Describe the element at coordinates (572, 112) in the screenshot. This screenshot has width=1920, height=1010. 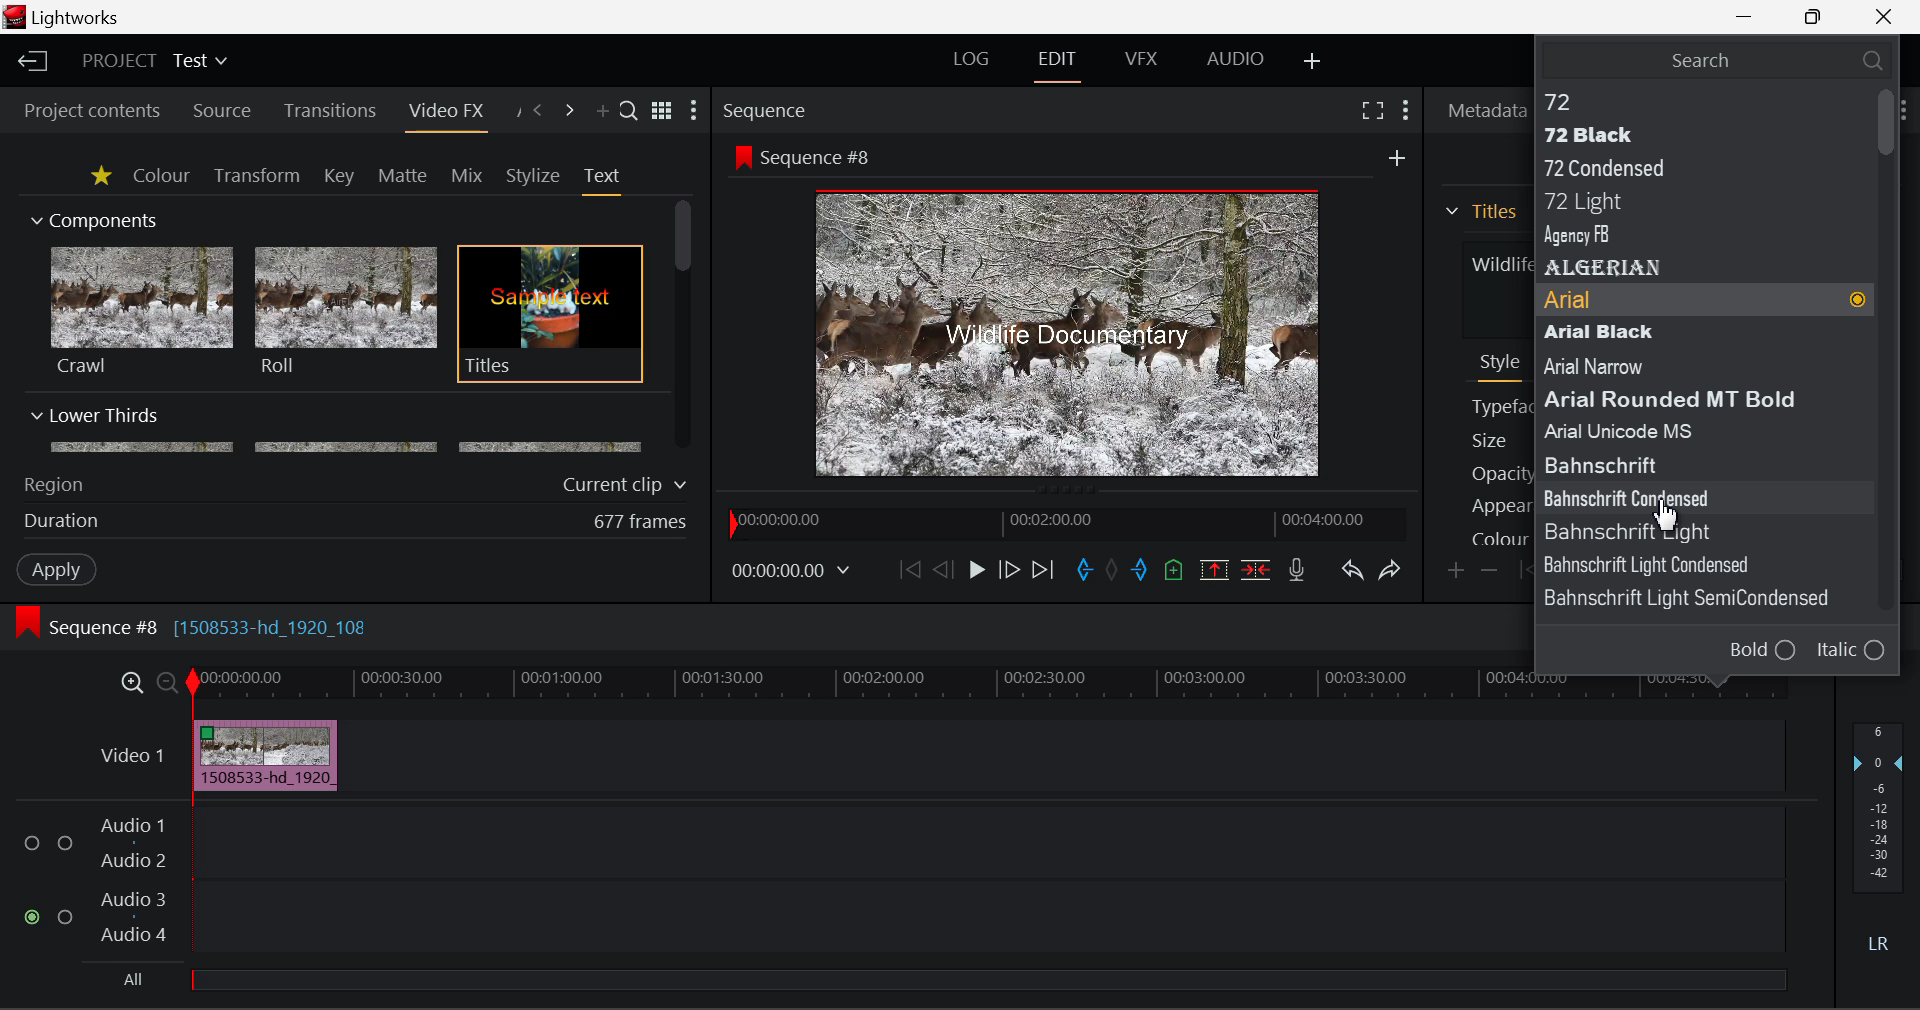
I see `Next Panel` at that location.